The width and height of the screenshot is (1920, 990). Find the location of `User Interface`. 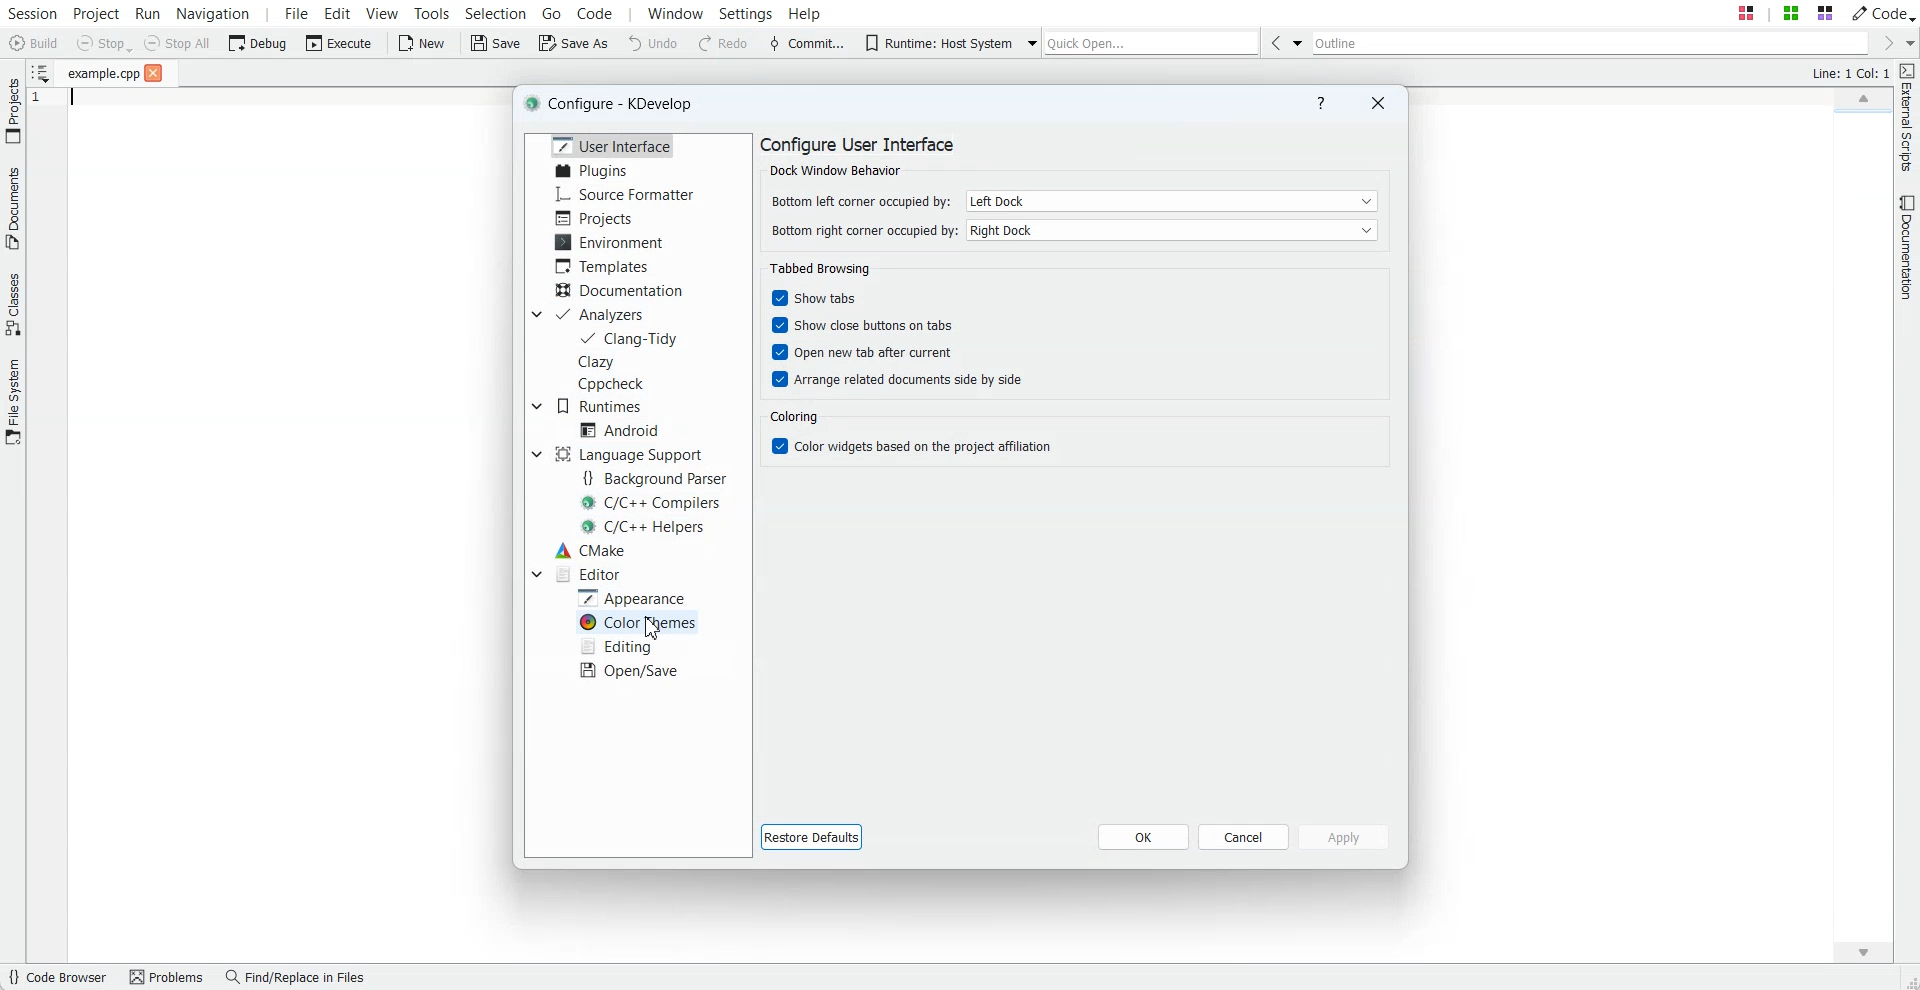

User Interface is located at coordinates (608, 145).